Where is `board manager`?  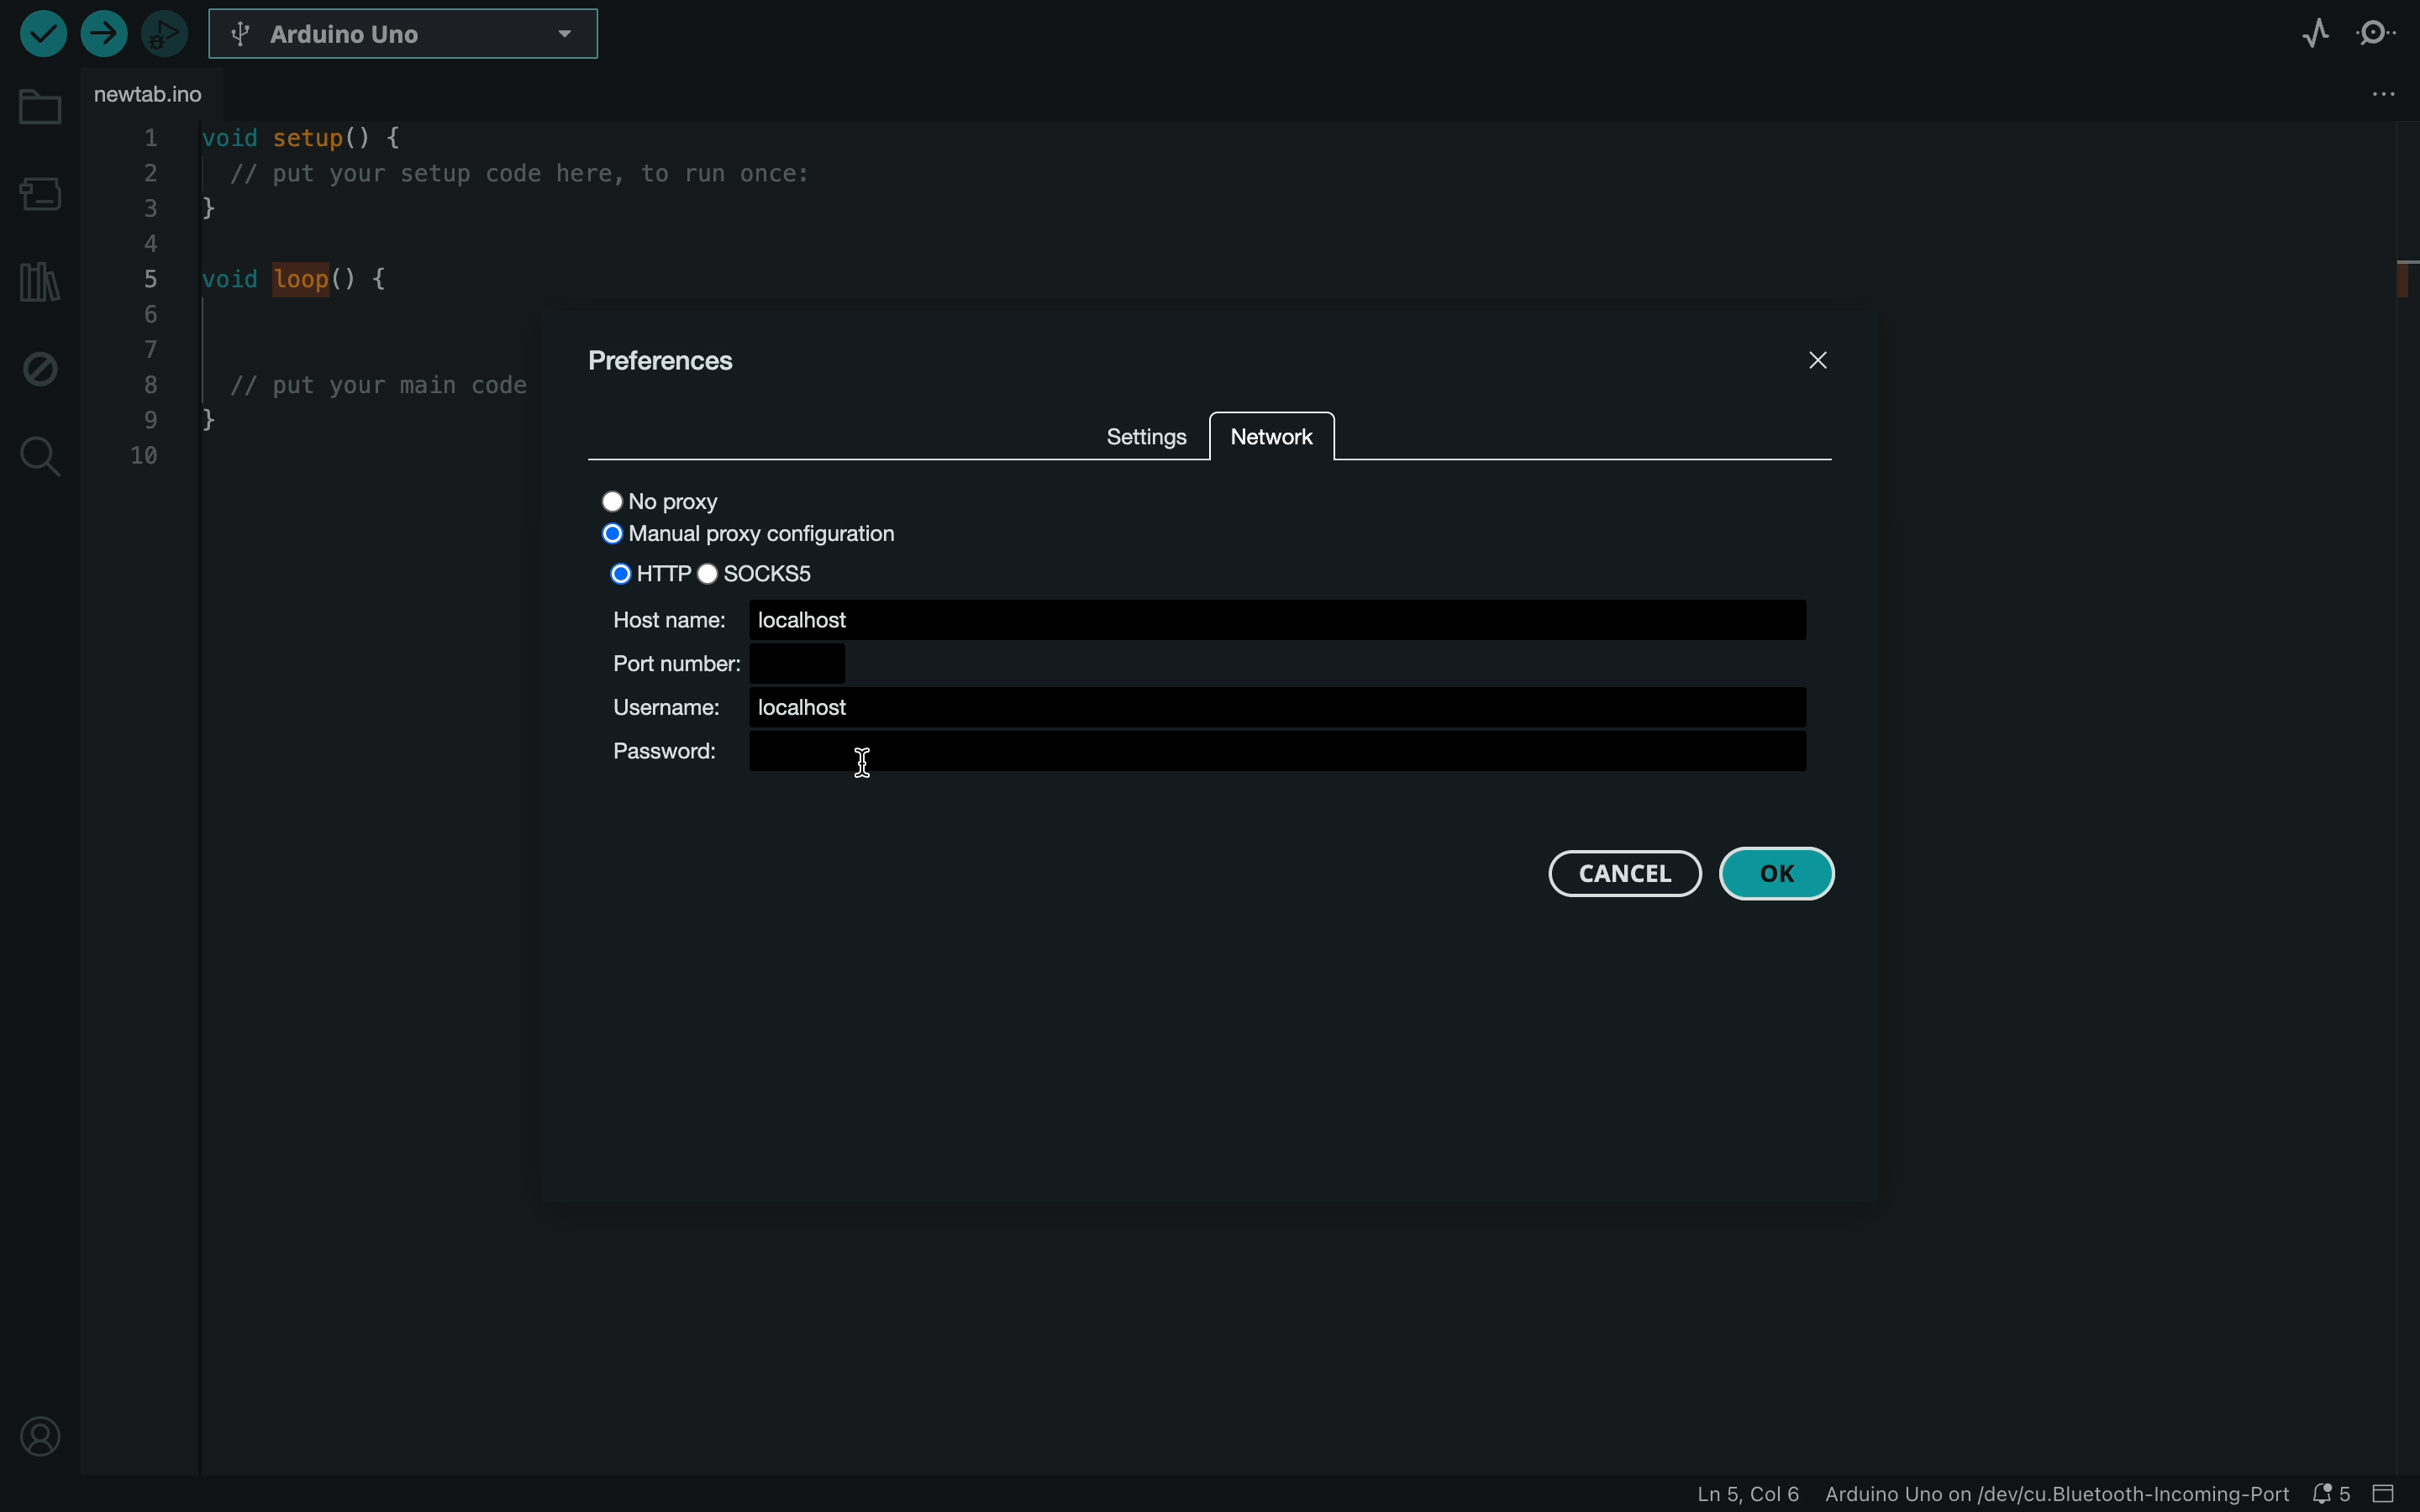 board manager is located at coordinates (38, 185).